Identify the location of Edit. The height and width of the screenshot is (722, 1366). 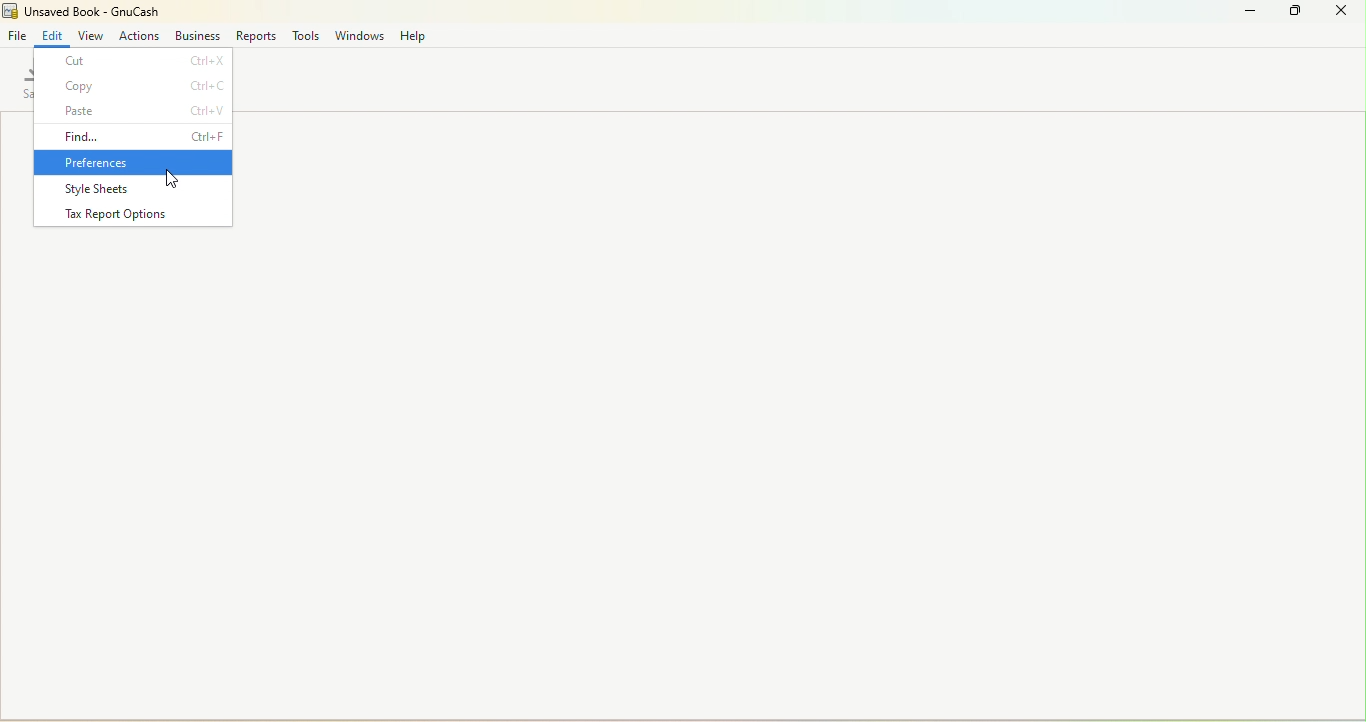
(52, 34).